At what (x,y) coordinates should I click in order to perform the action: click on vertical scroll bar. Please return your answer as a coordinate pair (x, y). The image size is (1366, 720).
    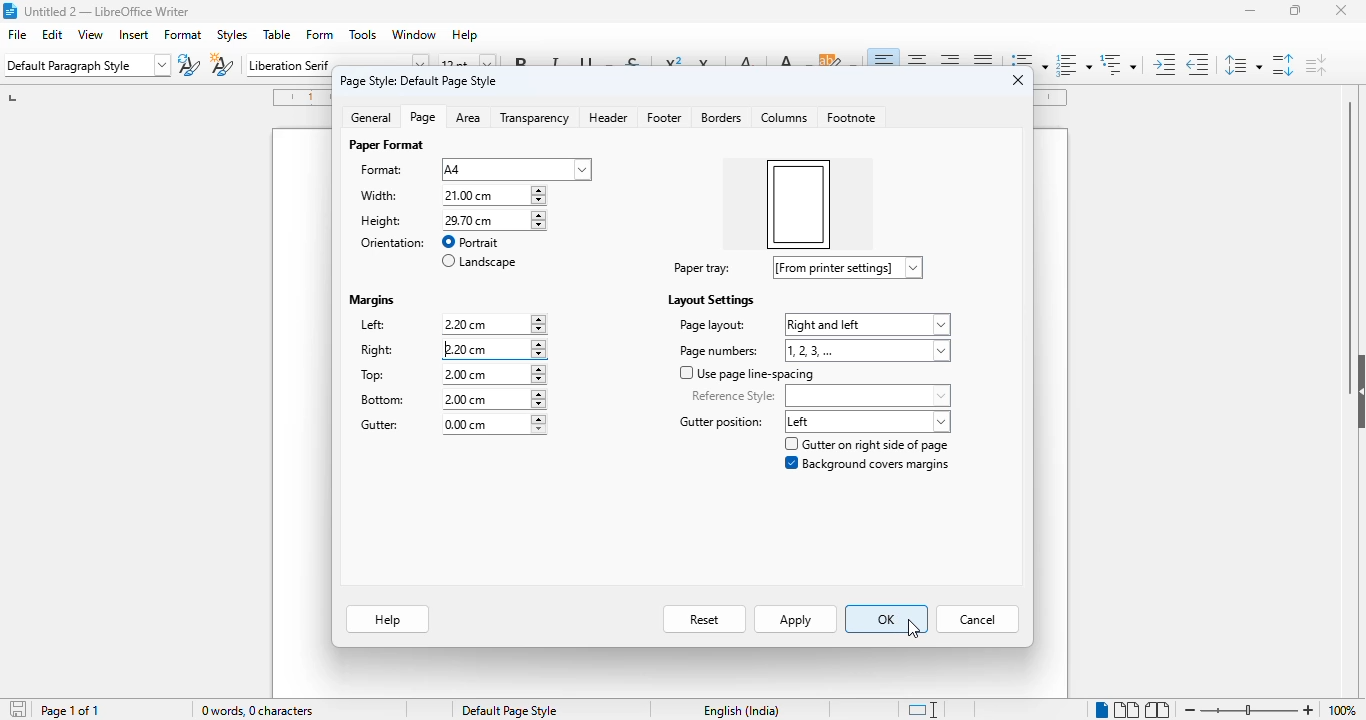
    Looking at the image, I should click on (1349, 222).